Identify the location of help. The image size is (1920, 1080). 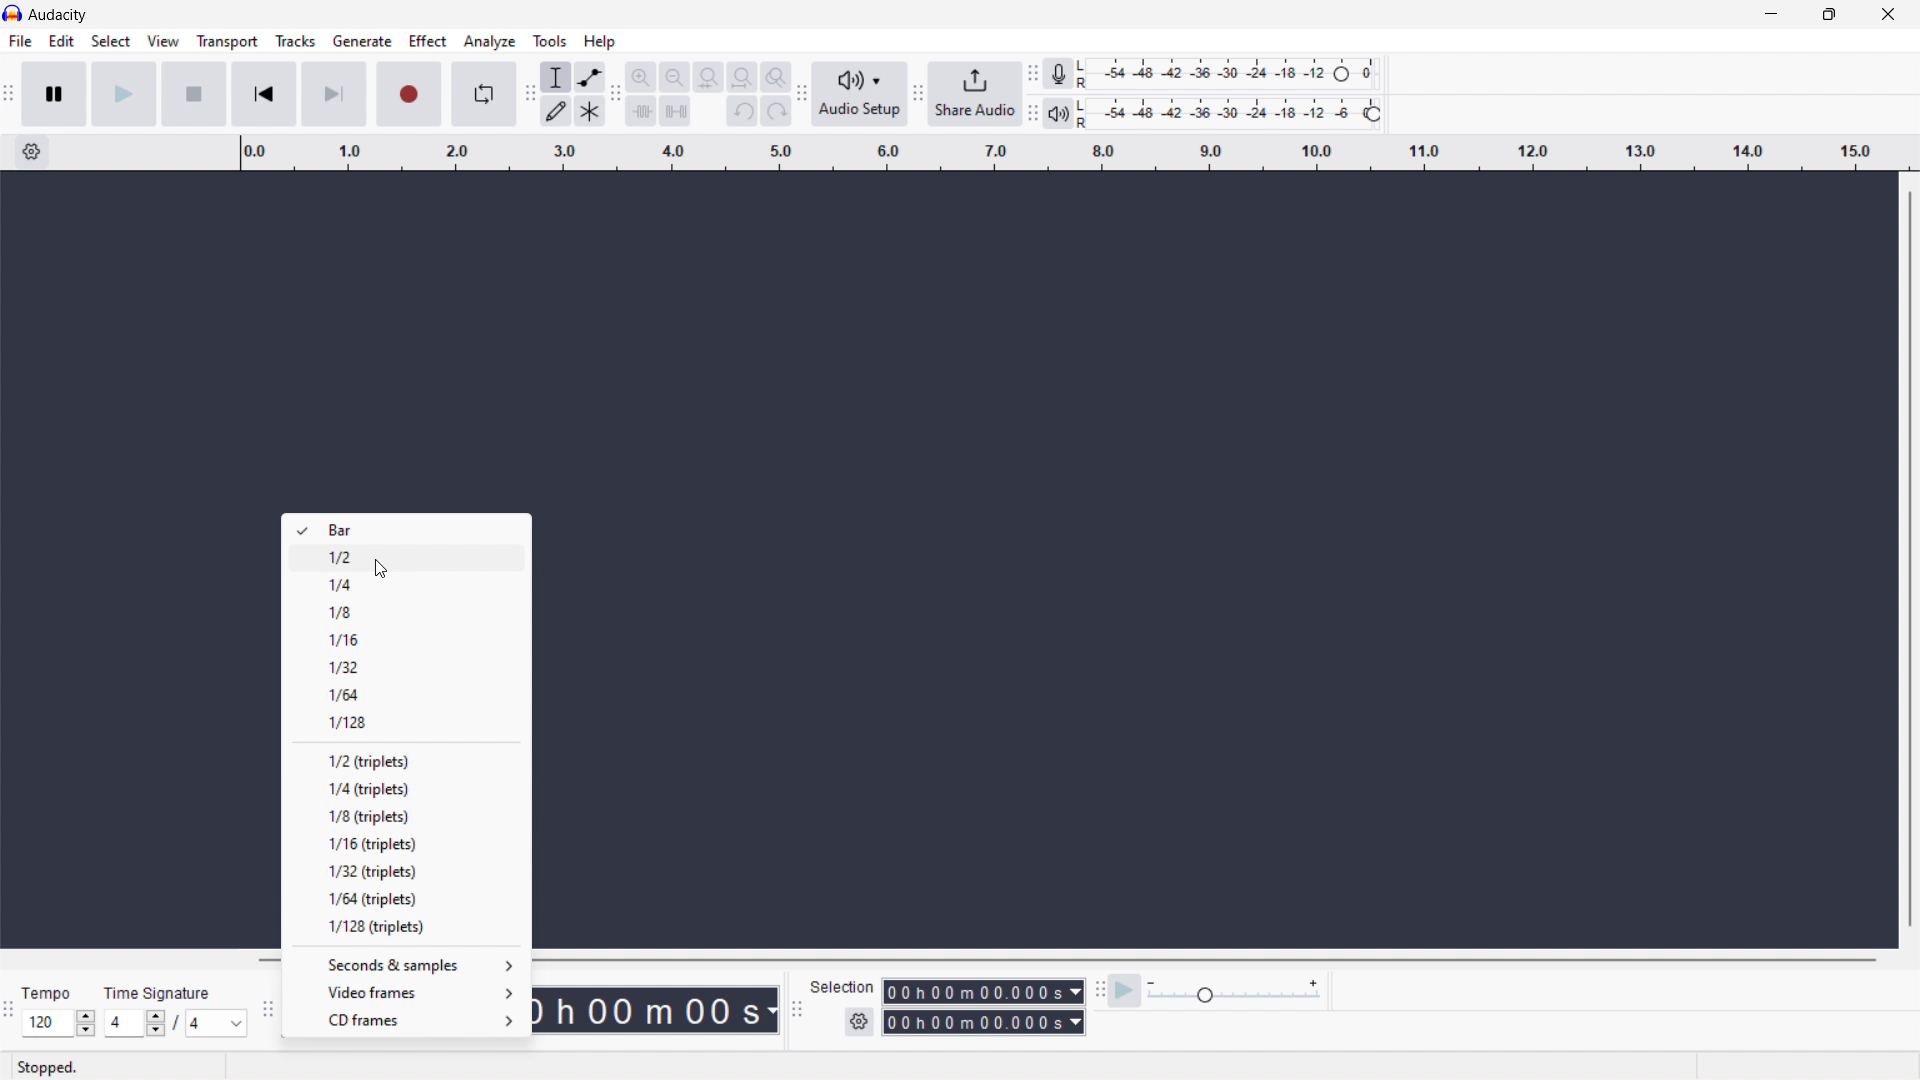
(600, 42).